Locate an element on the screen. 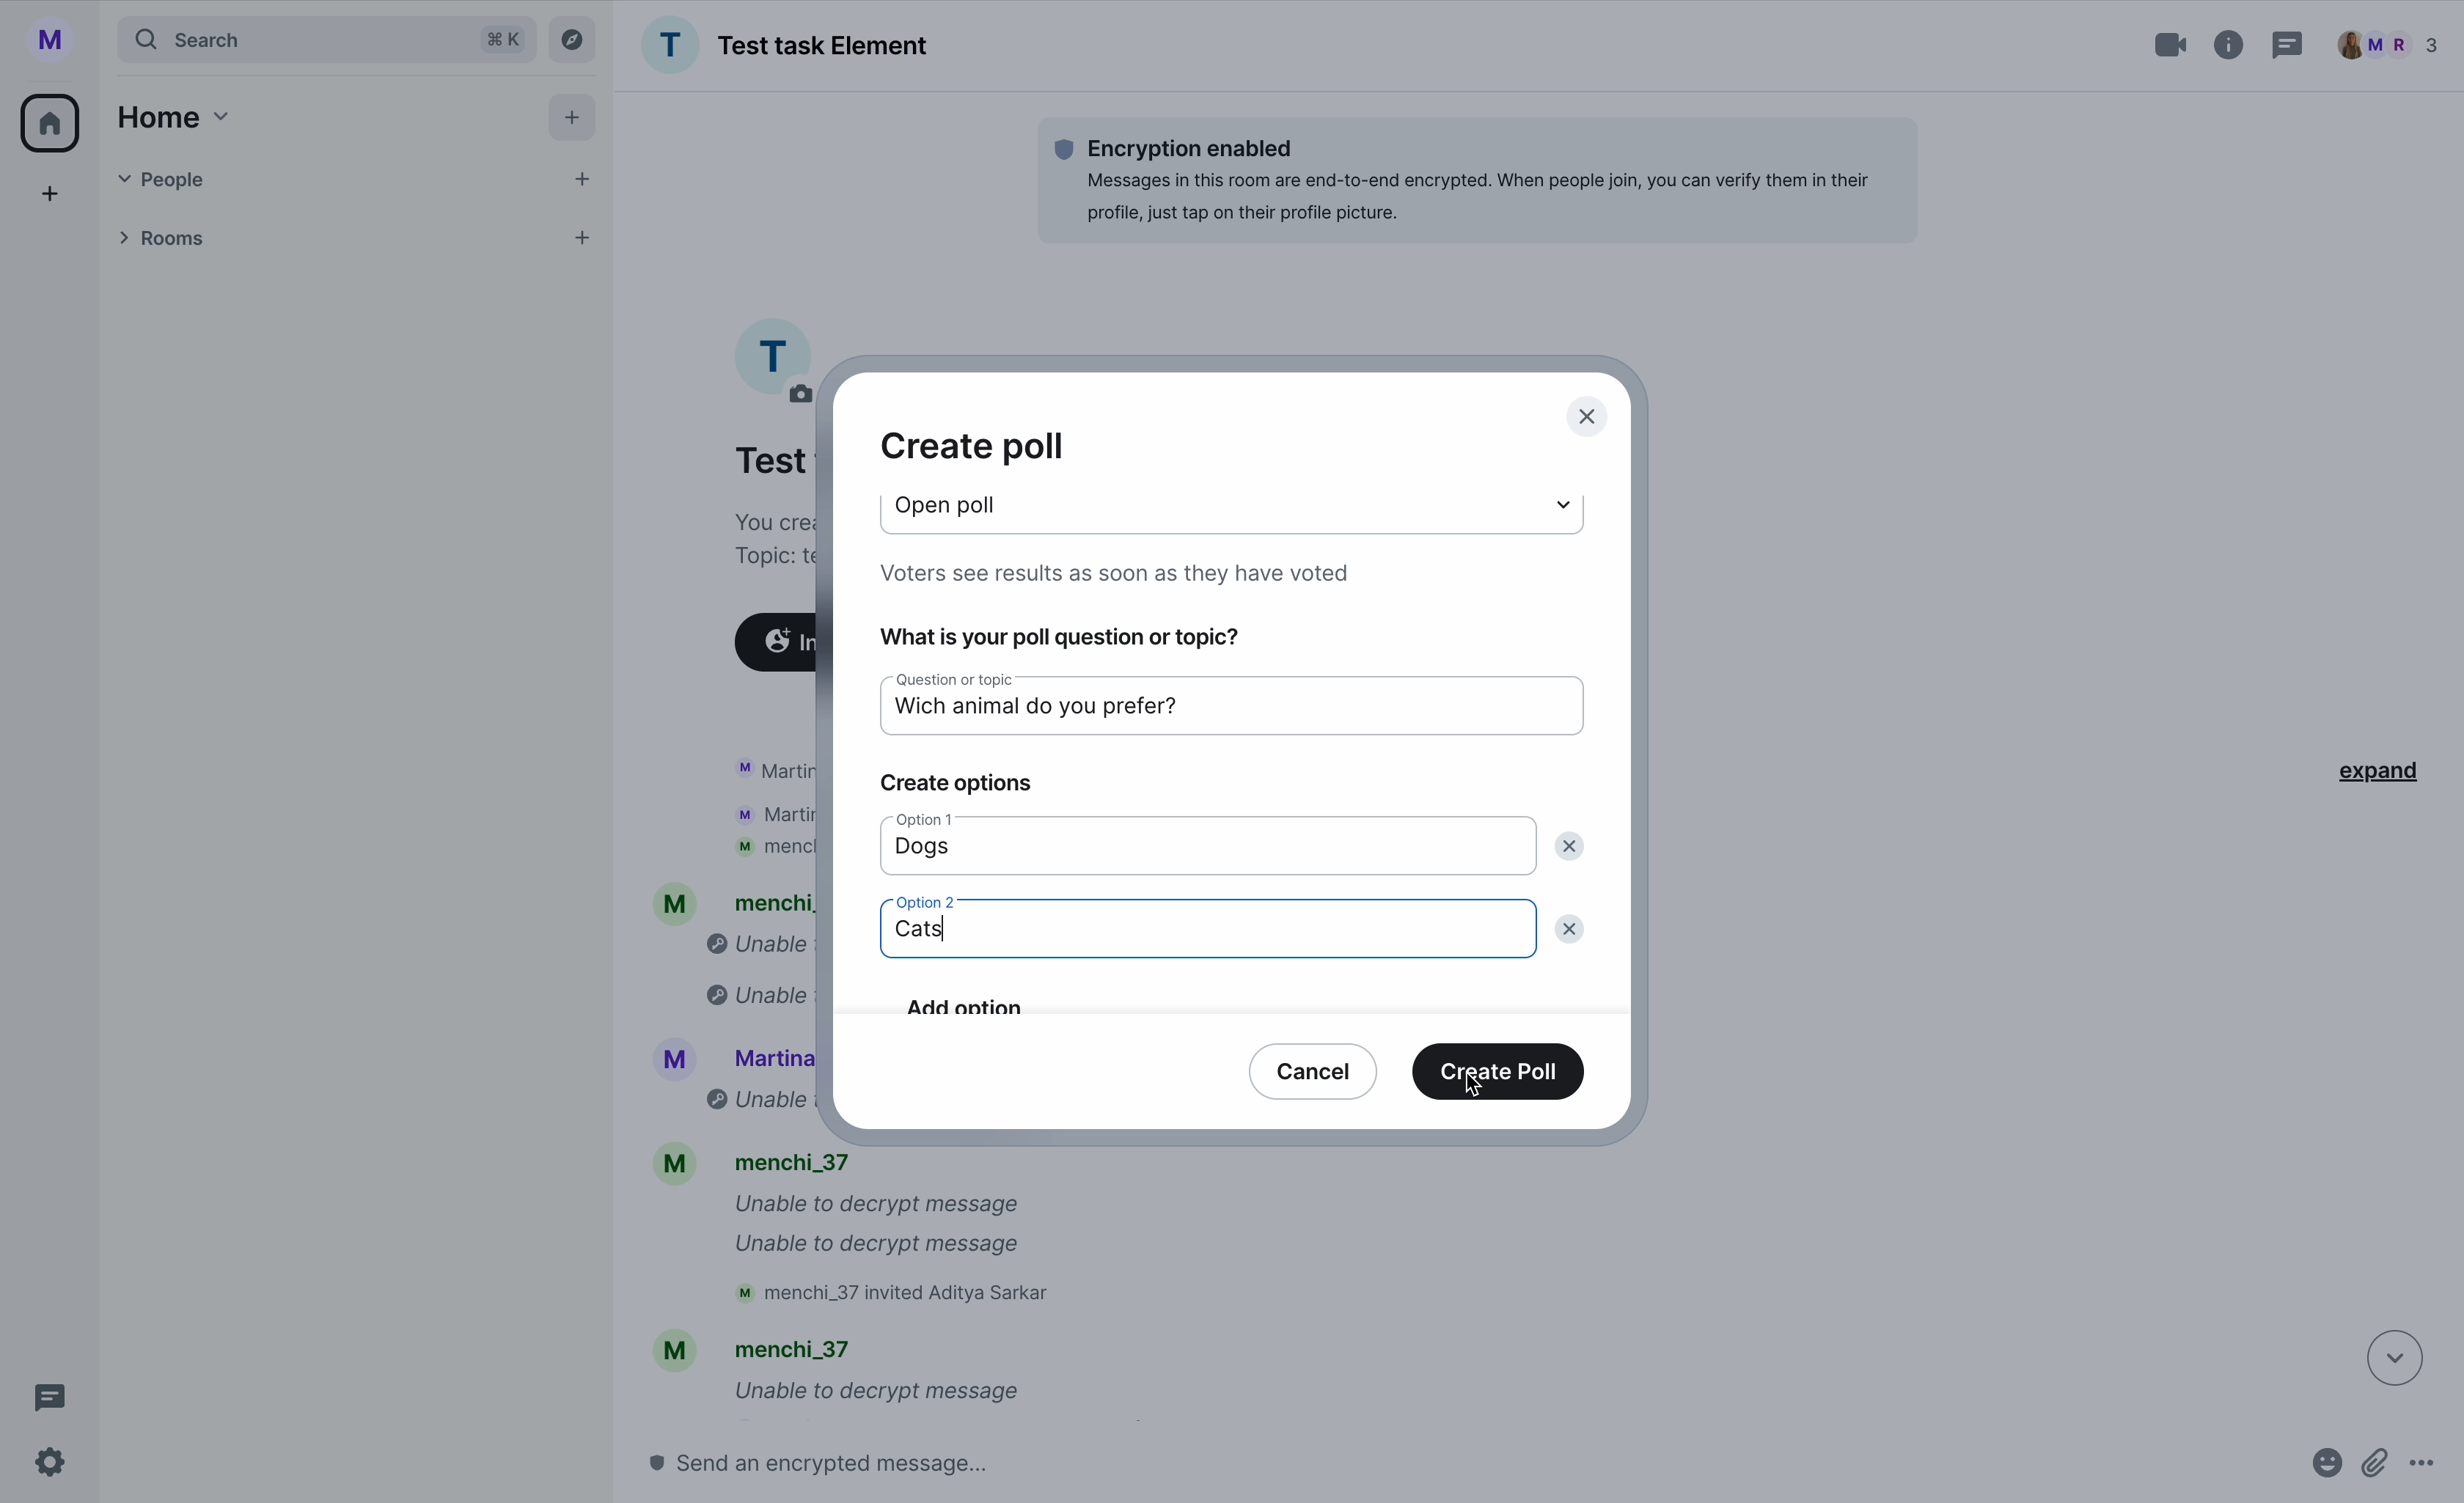  which animal do you prefer is located at coordinates (1069, 714).